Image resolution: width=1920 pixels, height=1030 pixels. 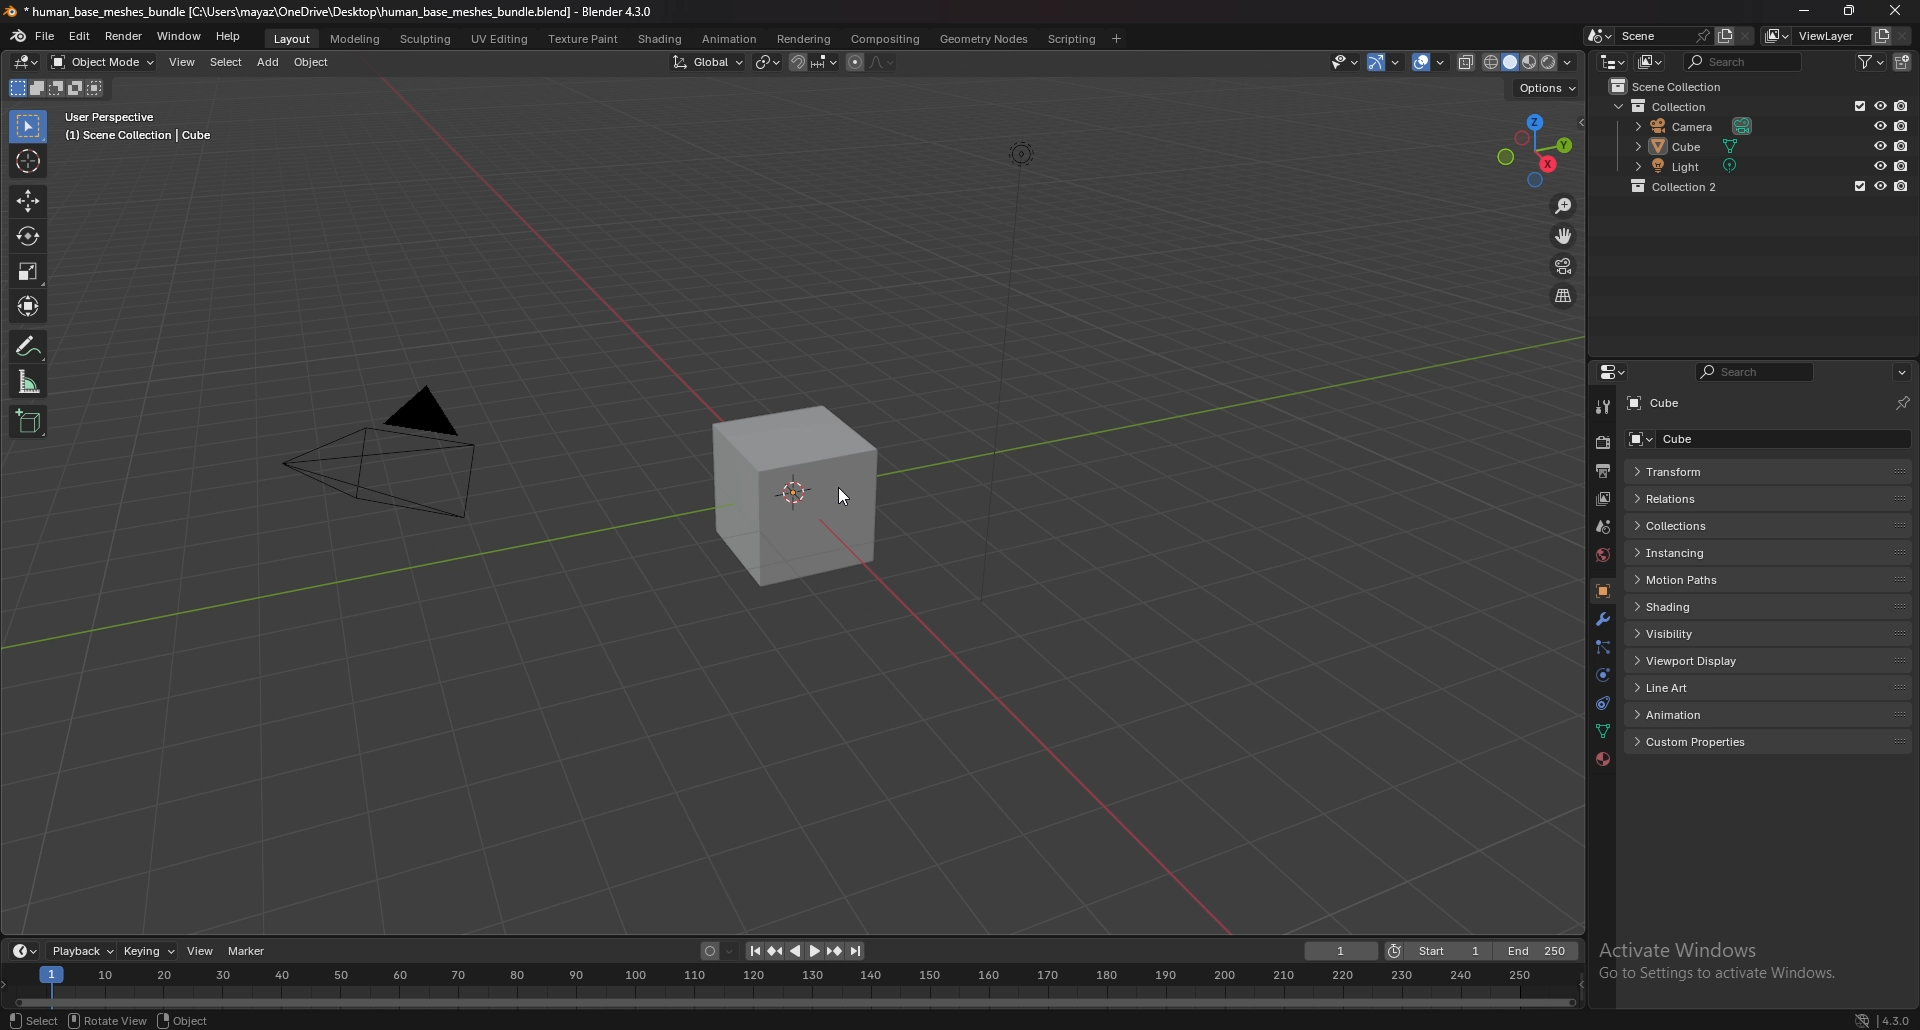 What do you see at coordinates (1535, 148) in the screenshot?
I see `use a preset viewport` at bounding box center [1535, 148].